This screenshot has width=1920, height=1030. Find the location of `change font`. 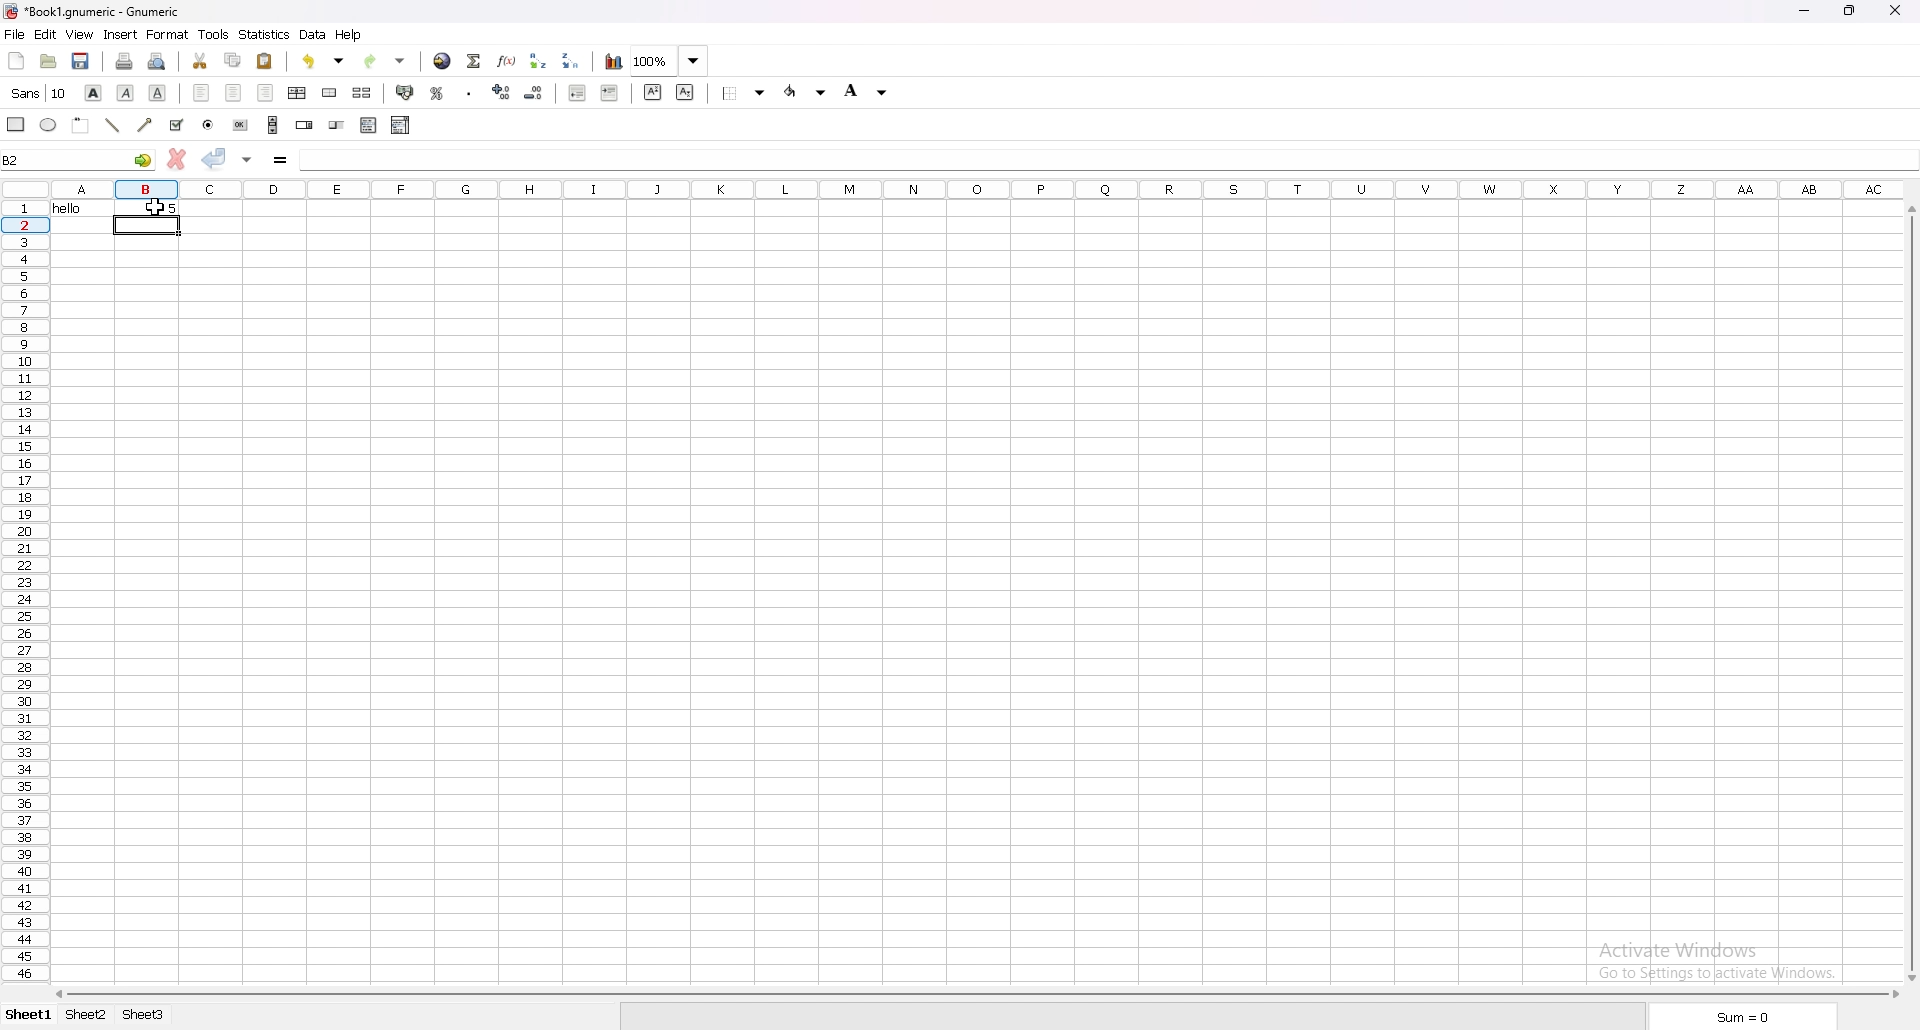

change font is located at coordinates (38, 93).